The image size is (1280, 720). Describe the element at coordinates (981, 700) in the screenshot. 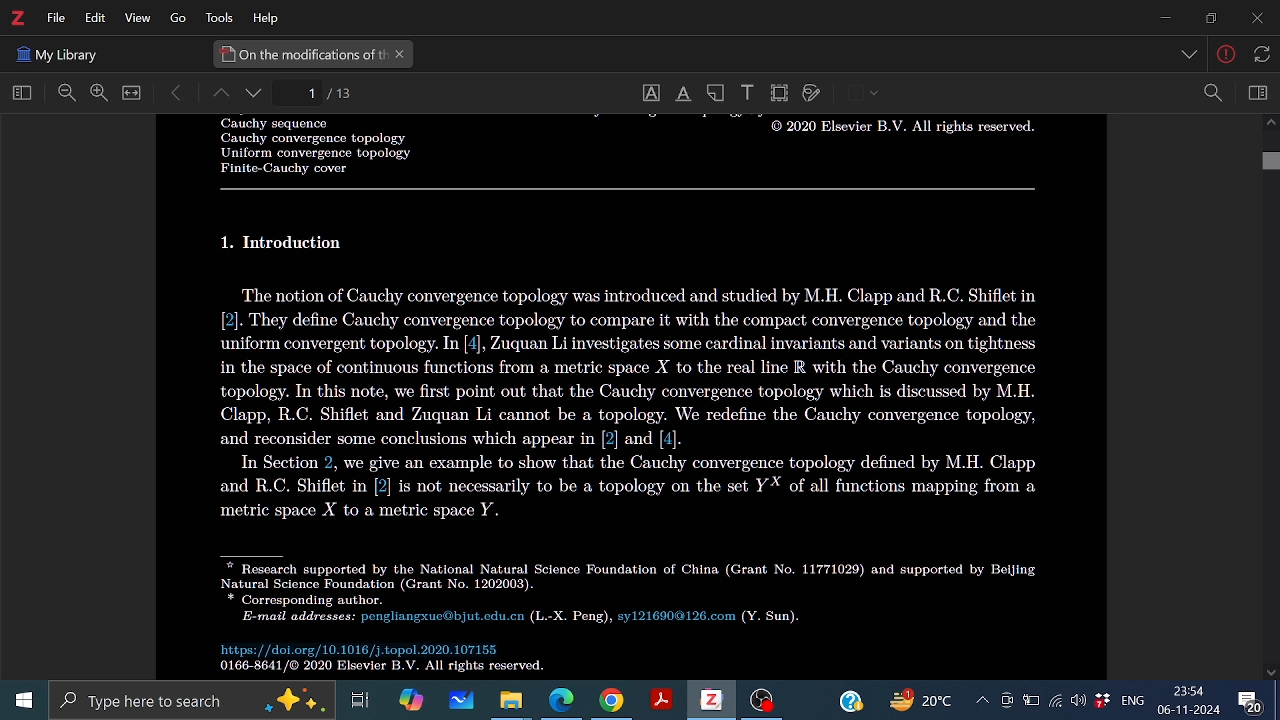

I see `Show hidden icons` at that location.